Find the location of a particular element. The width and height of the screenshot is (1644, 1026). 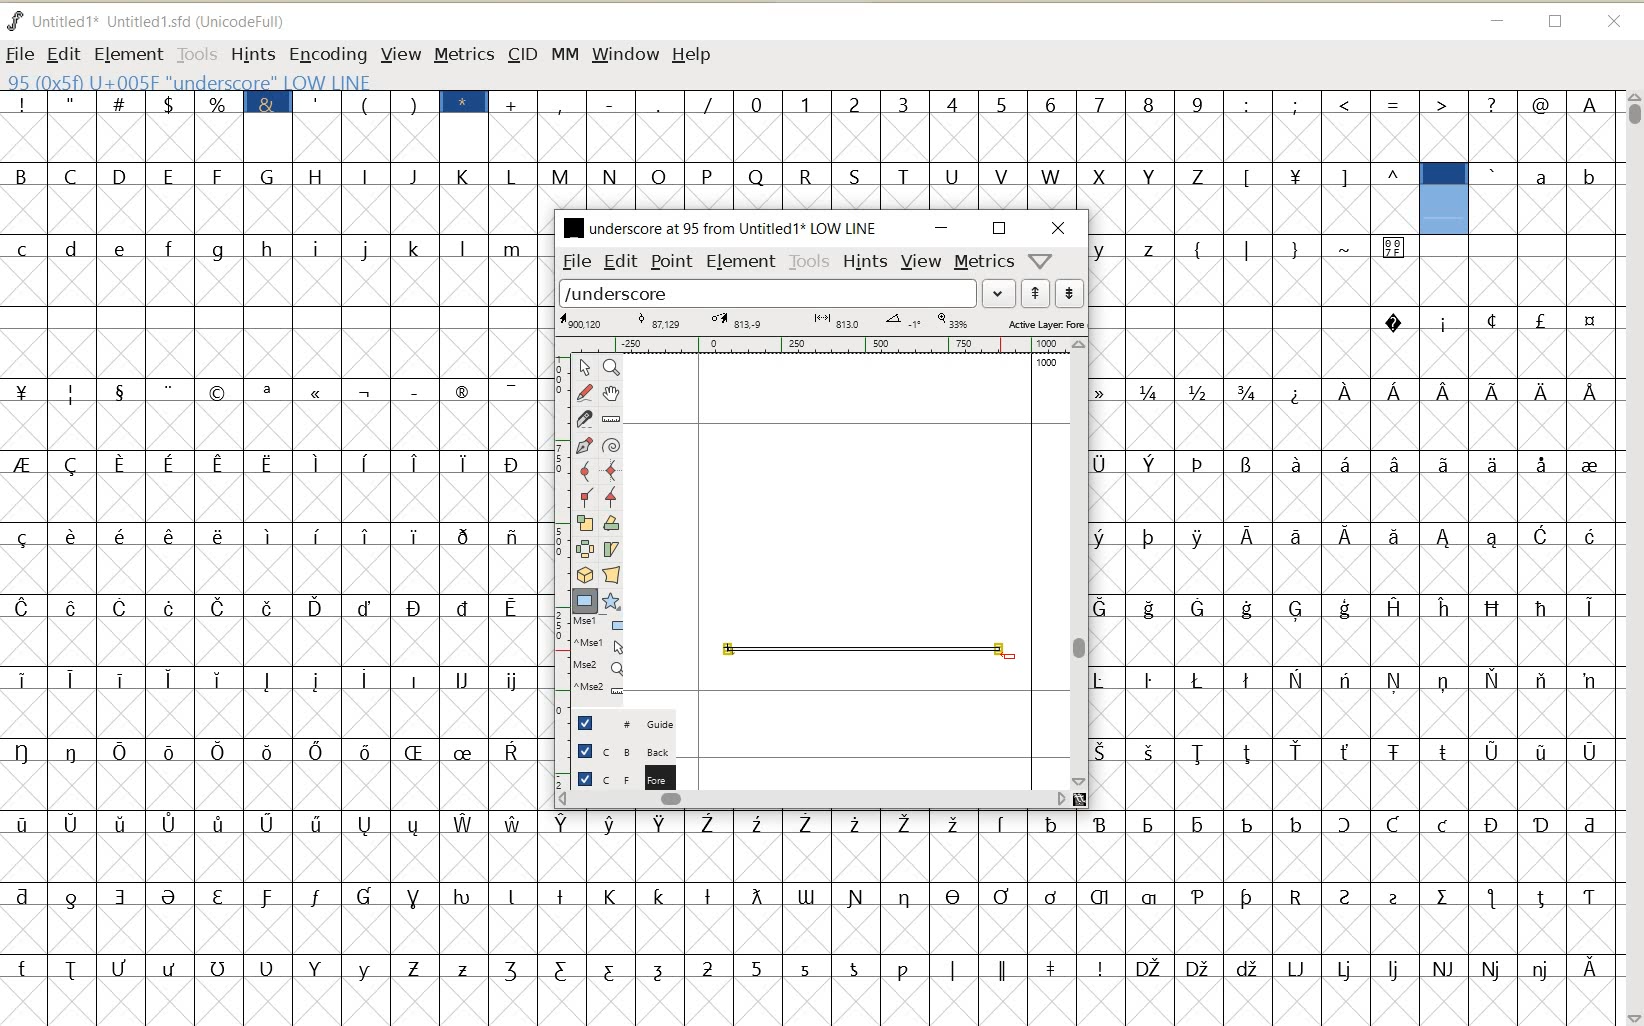

EDIT is located at coordinates (621, 261).